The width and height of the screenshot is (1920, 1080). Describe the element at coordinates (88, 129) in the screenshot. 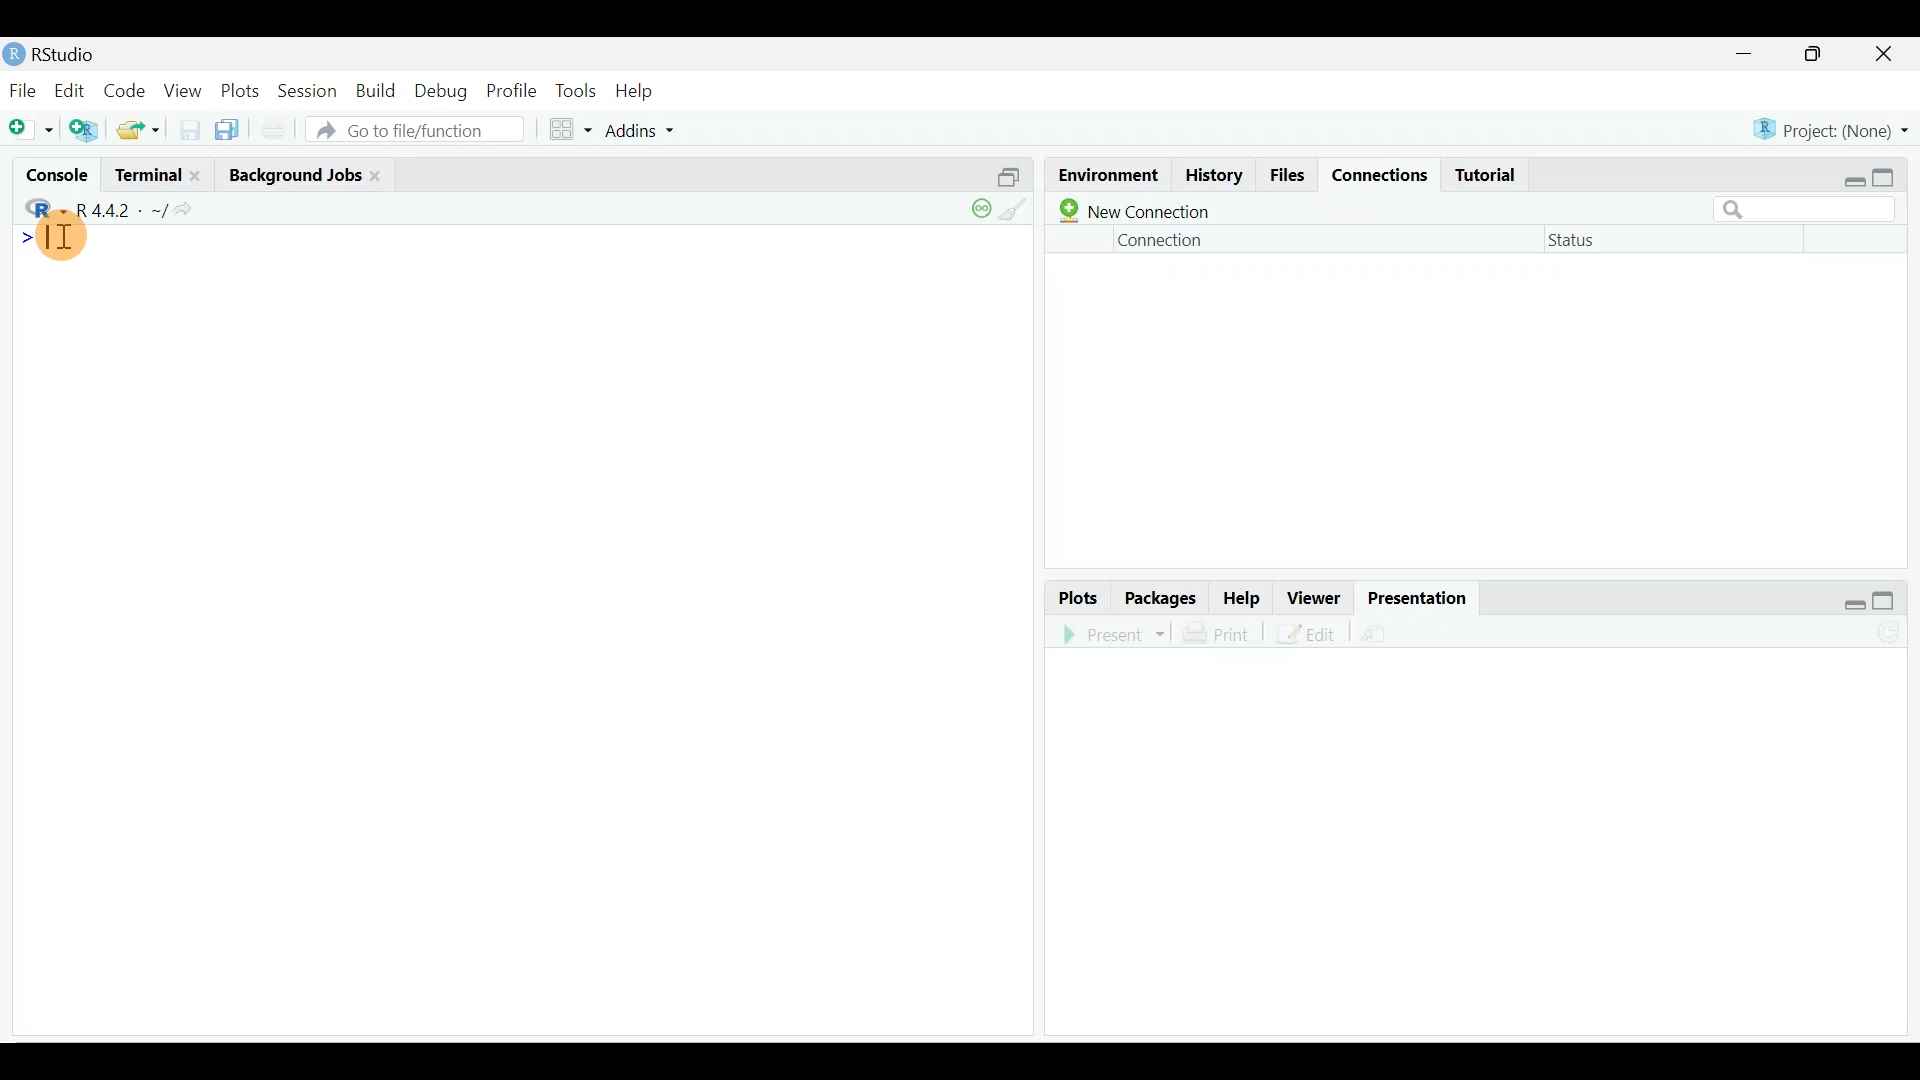

I see `Create a project` at that location.